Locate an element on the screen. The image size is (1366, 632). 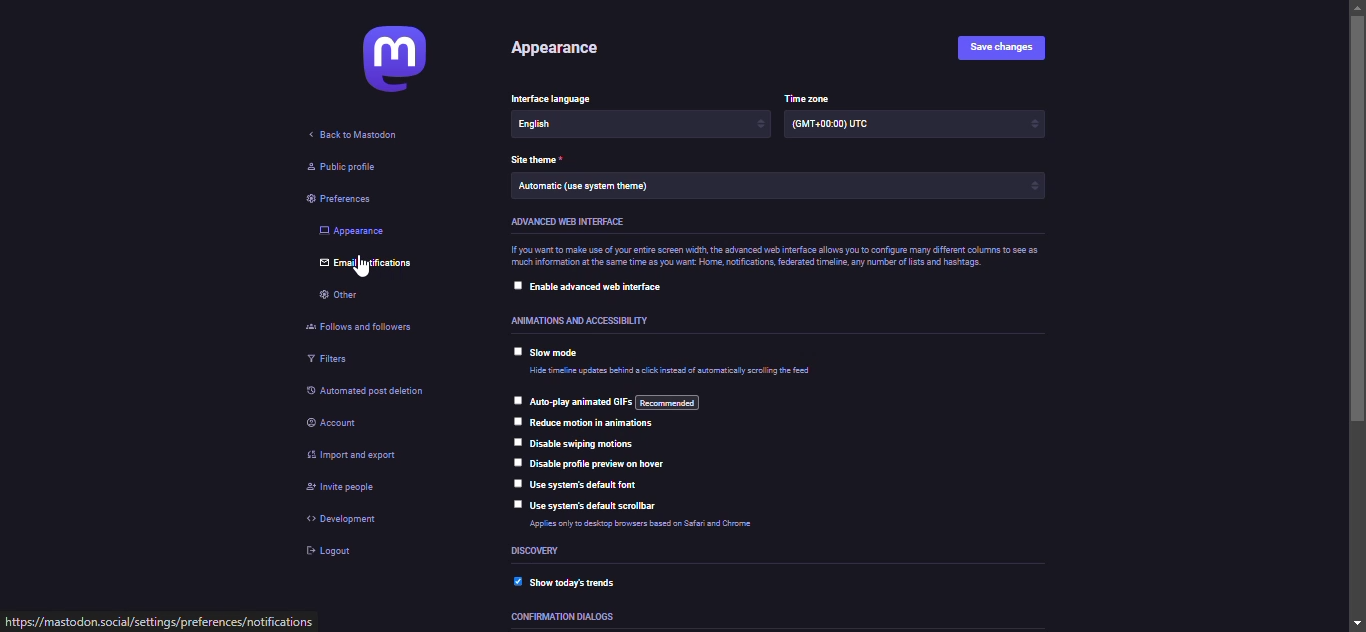
click to select is located at coordinates (515, 504).